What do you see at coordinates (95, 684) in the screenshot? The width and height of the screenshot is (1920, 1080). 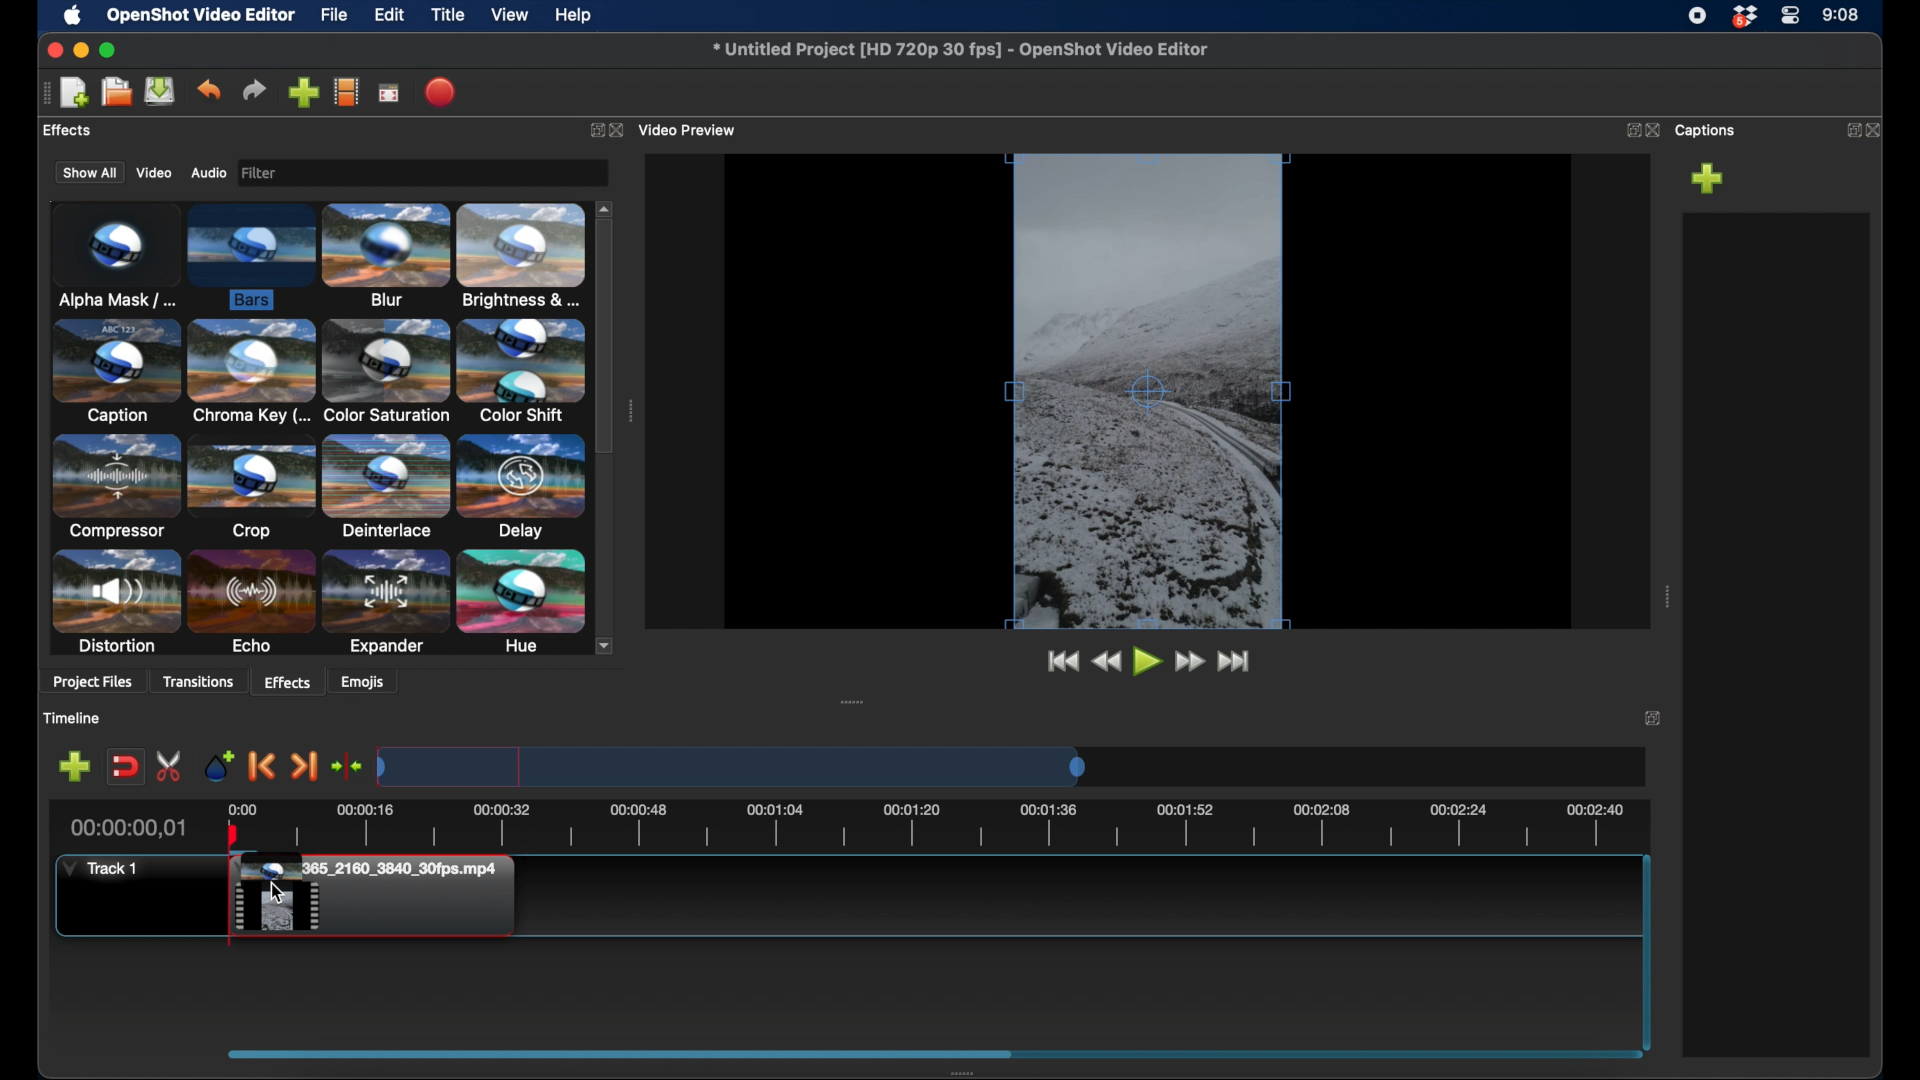 I see `project files` at bounding box center [95, 684].